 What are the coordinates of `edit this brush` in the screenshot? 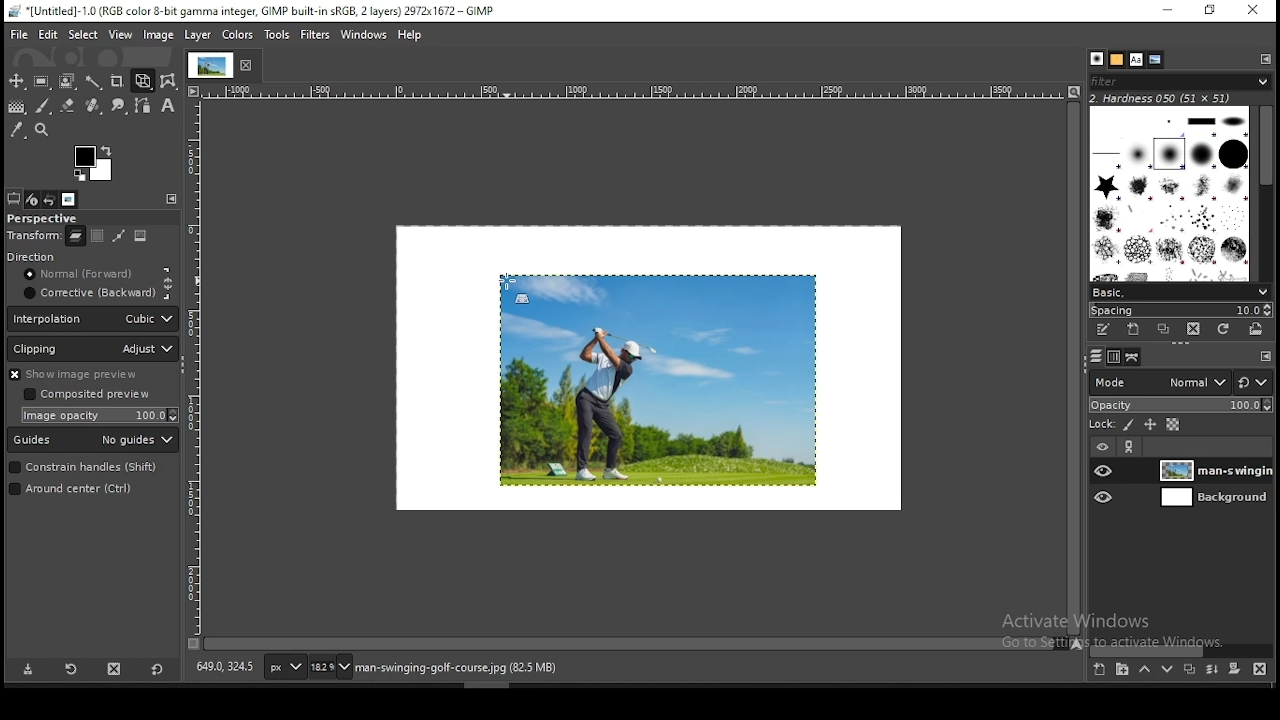 It's located at (1105, 333).